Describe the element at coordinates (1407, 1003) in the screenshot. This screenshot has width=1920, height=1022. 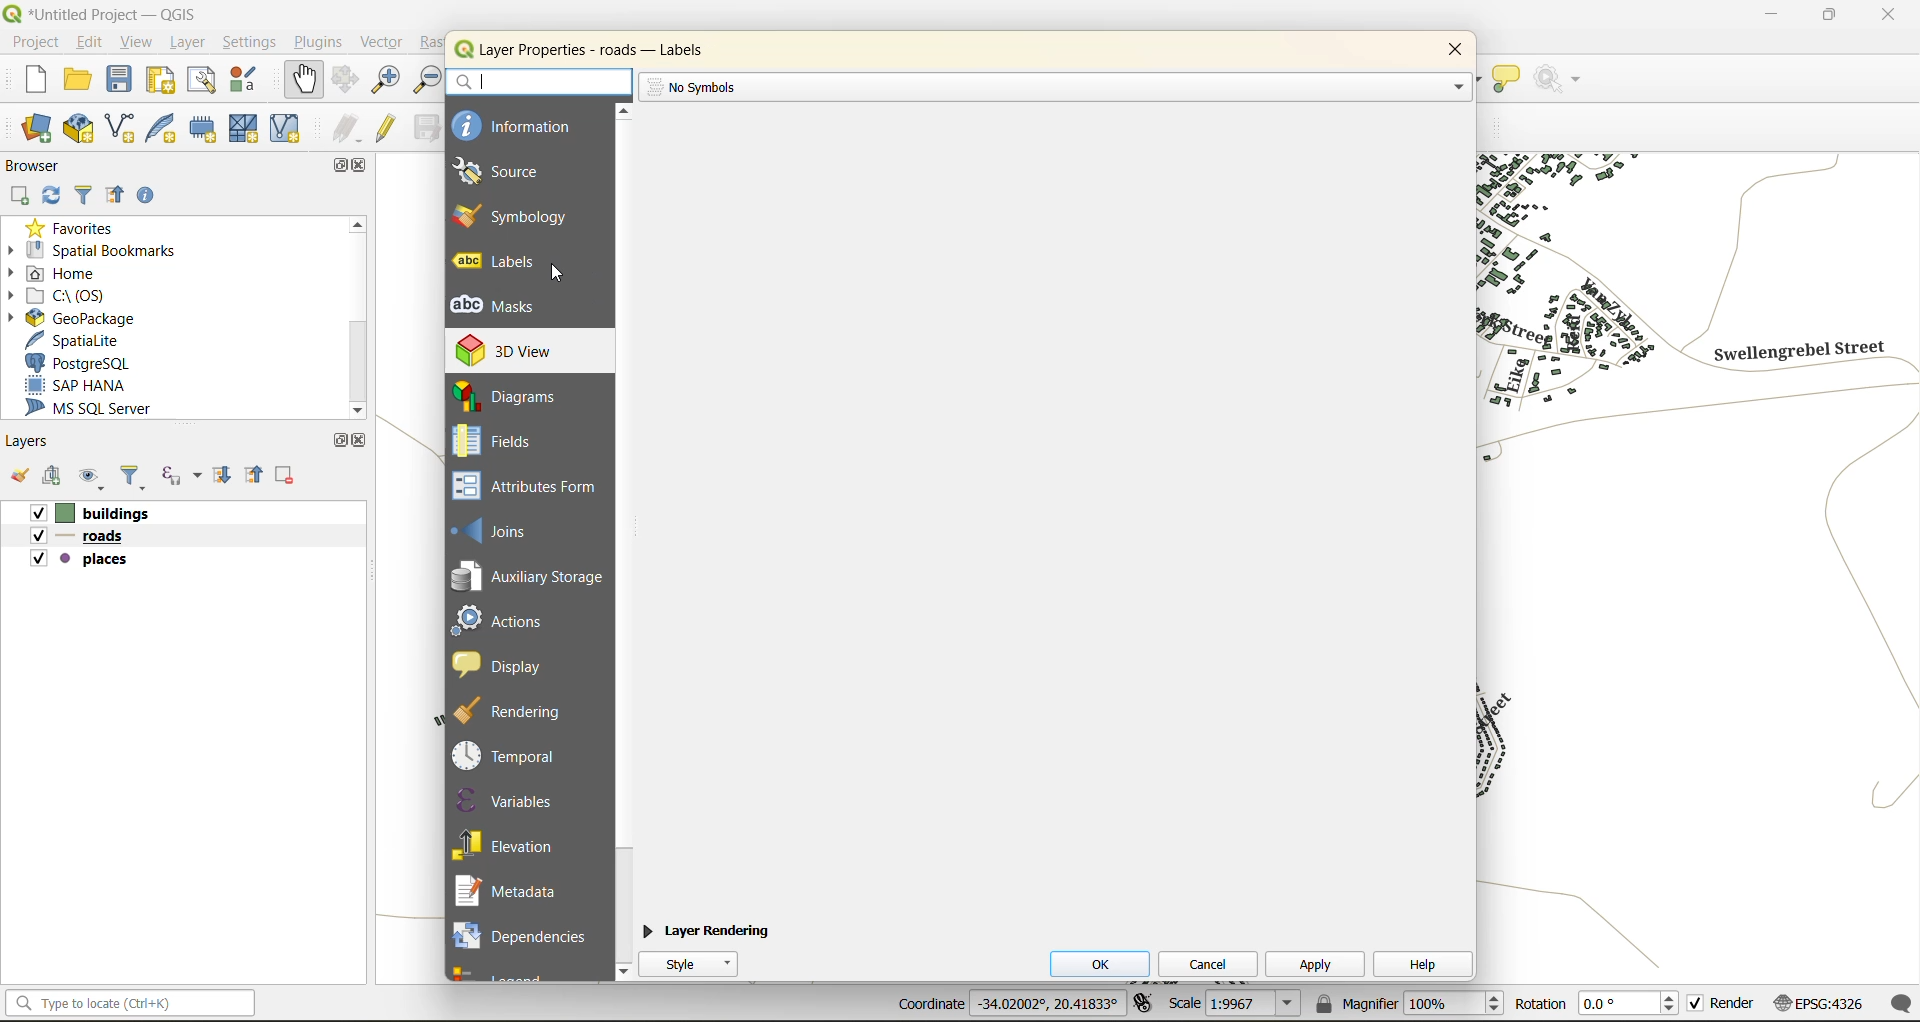
I see `magnifier` at that location.